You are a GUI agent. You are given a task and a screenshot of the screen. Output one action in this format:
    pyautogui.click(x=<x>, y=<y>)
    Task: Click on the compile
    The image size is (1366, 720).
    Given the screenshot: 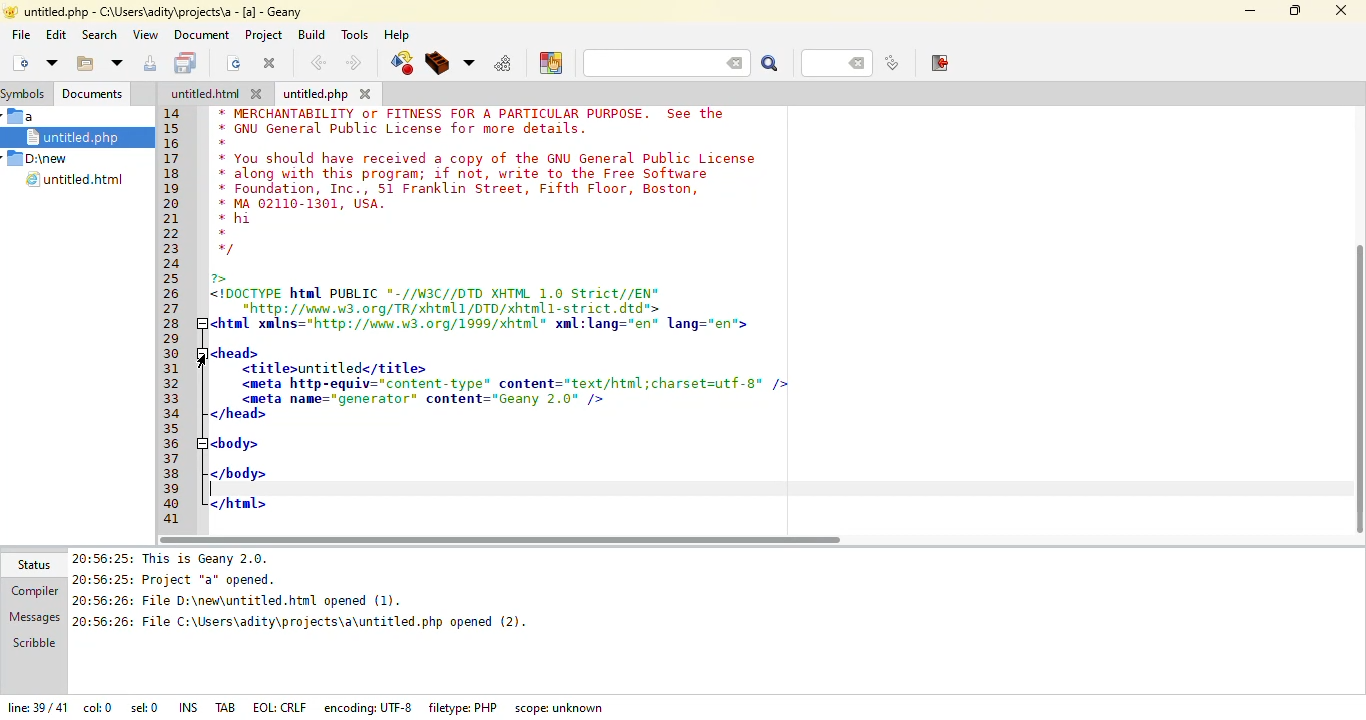 What is the action you would take?
    pyautogui.click(x=399, y=64)
    